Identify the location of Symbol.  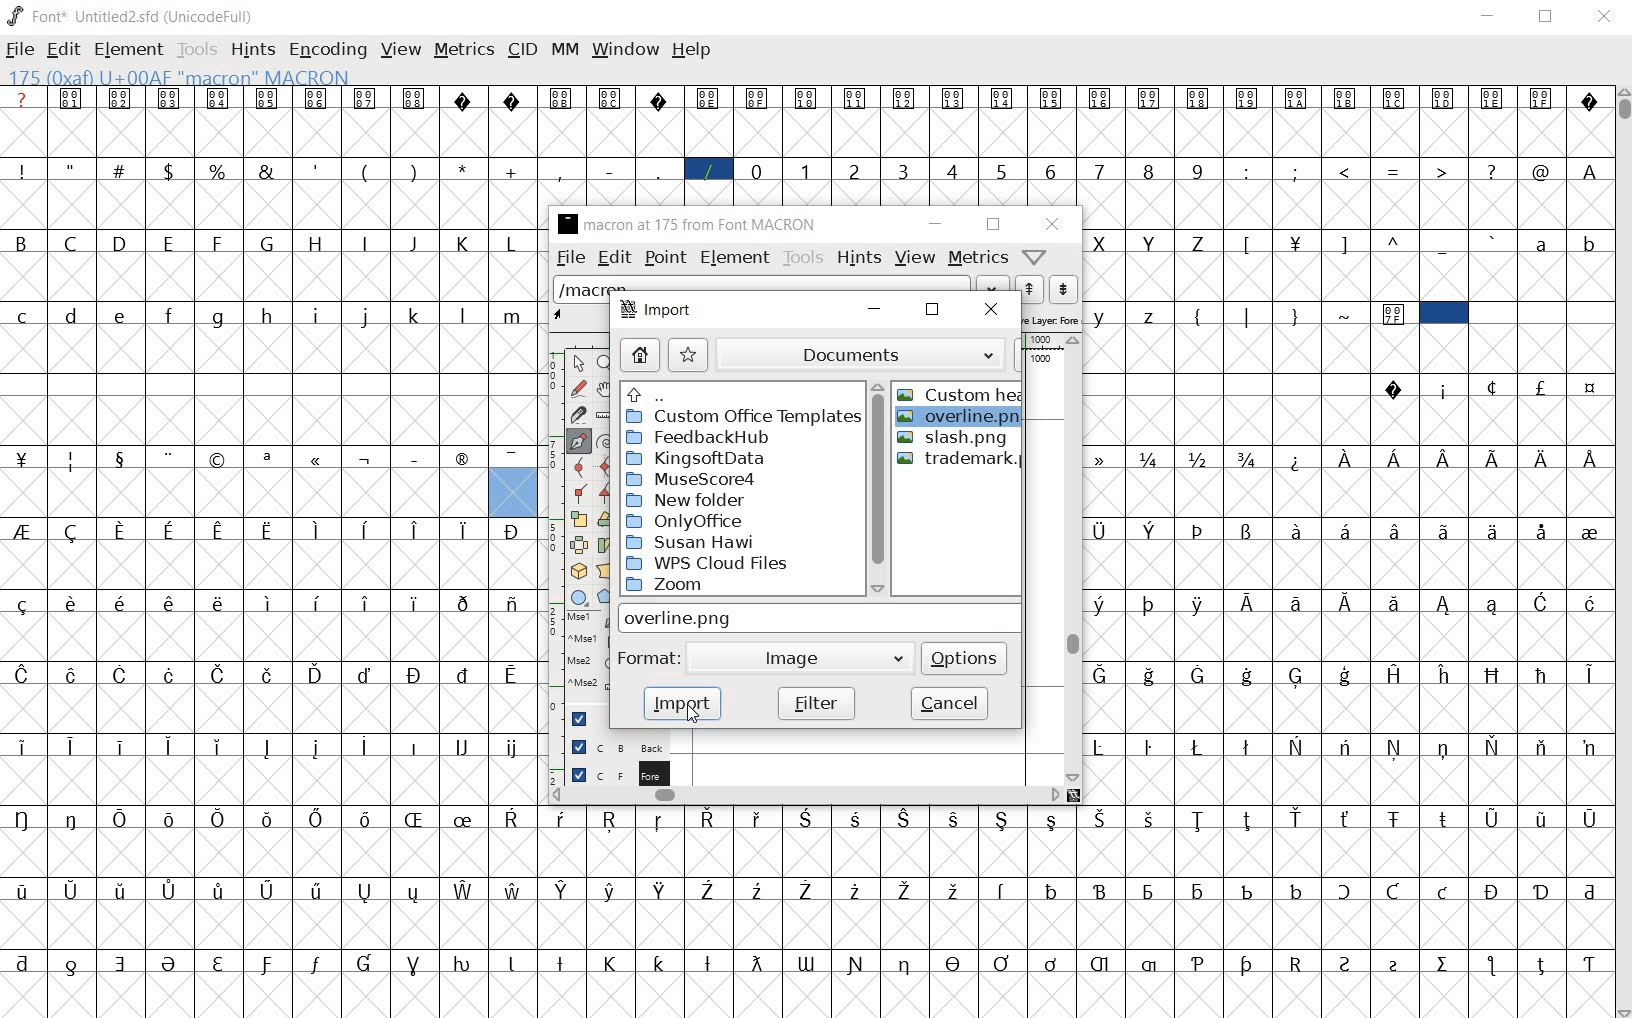
(269, 674).